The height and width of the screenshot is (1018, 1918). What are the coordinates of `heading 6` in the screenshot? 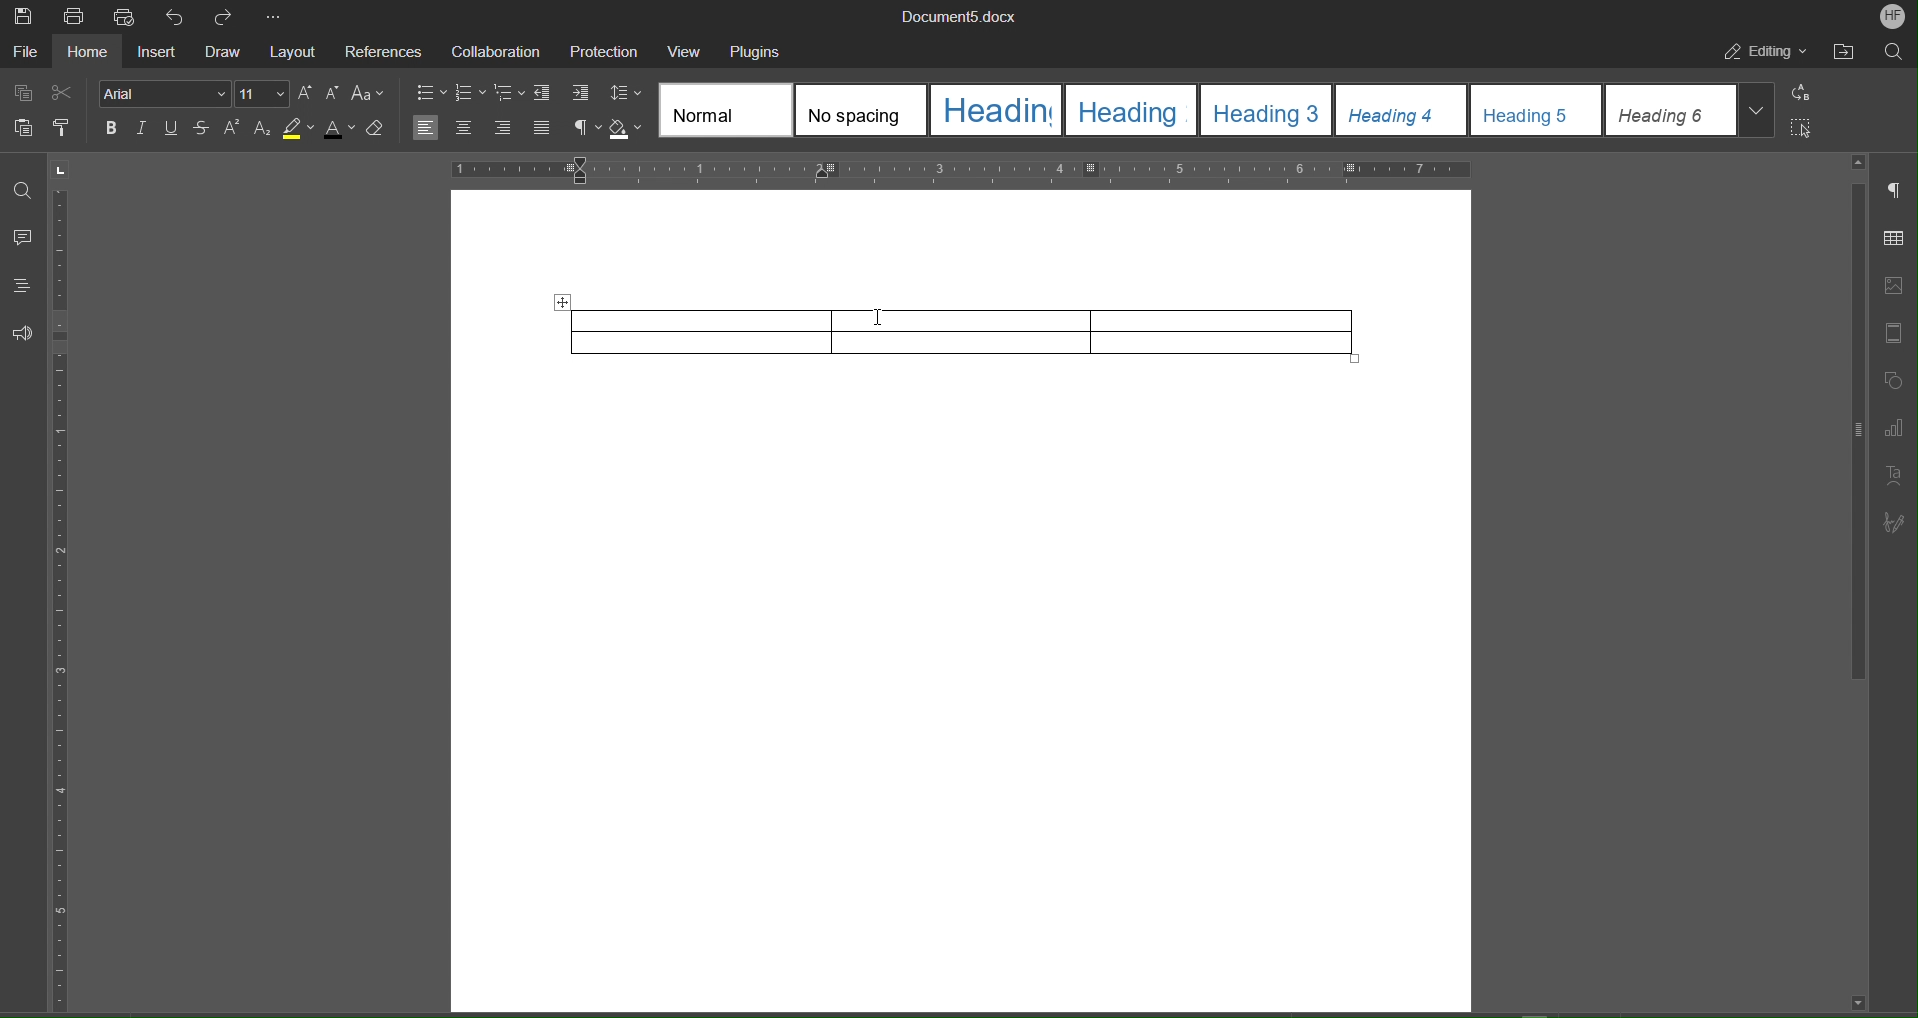 It's located at (1671, 110).